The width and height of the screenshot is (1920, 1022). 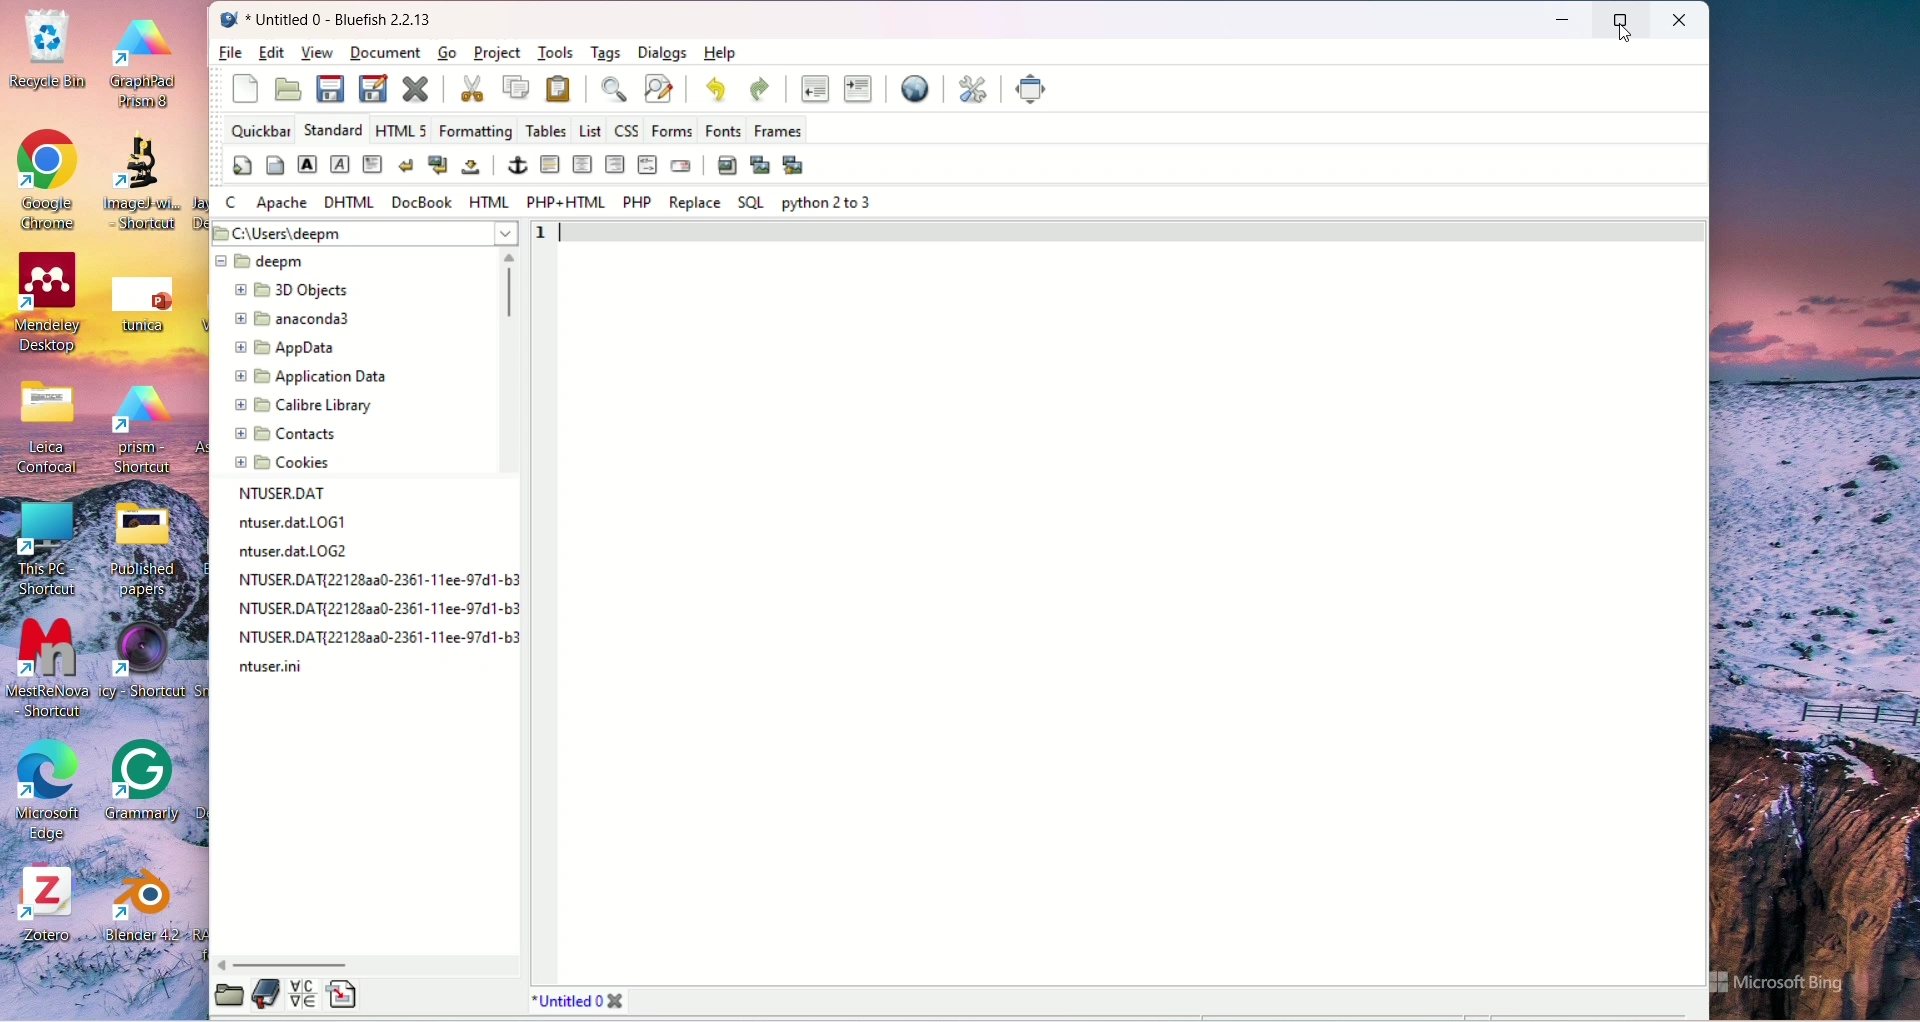 I want to click on fullscreen, so click(x=1033, y=89).